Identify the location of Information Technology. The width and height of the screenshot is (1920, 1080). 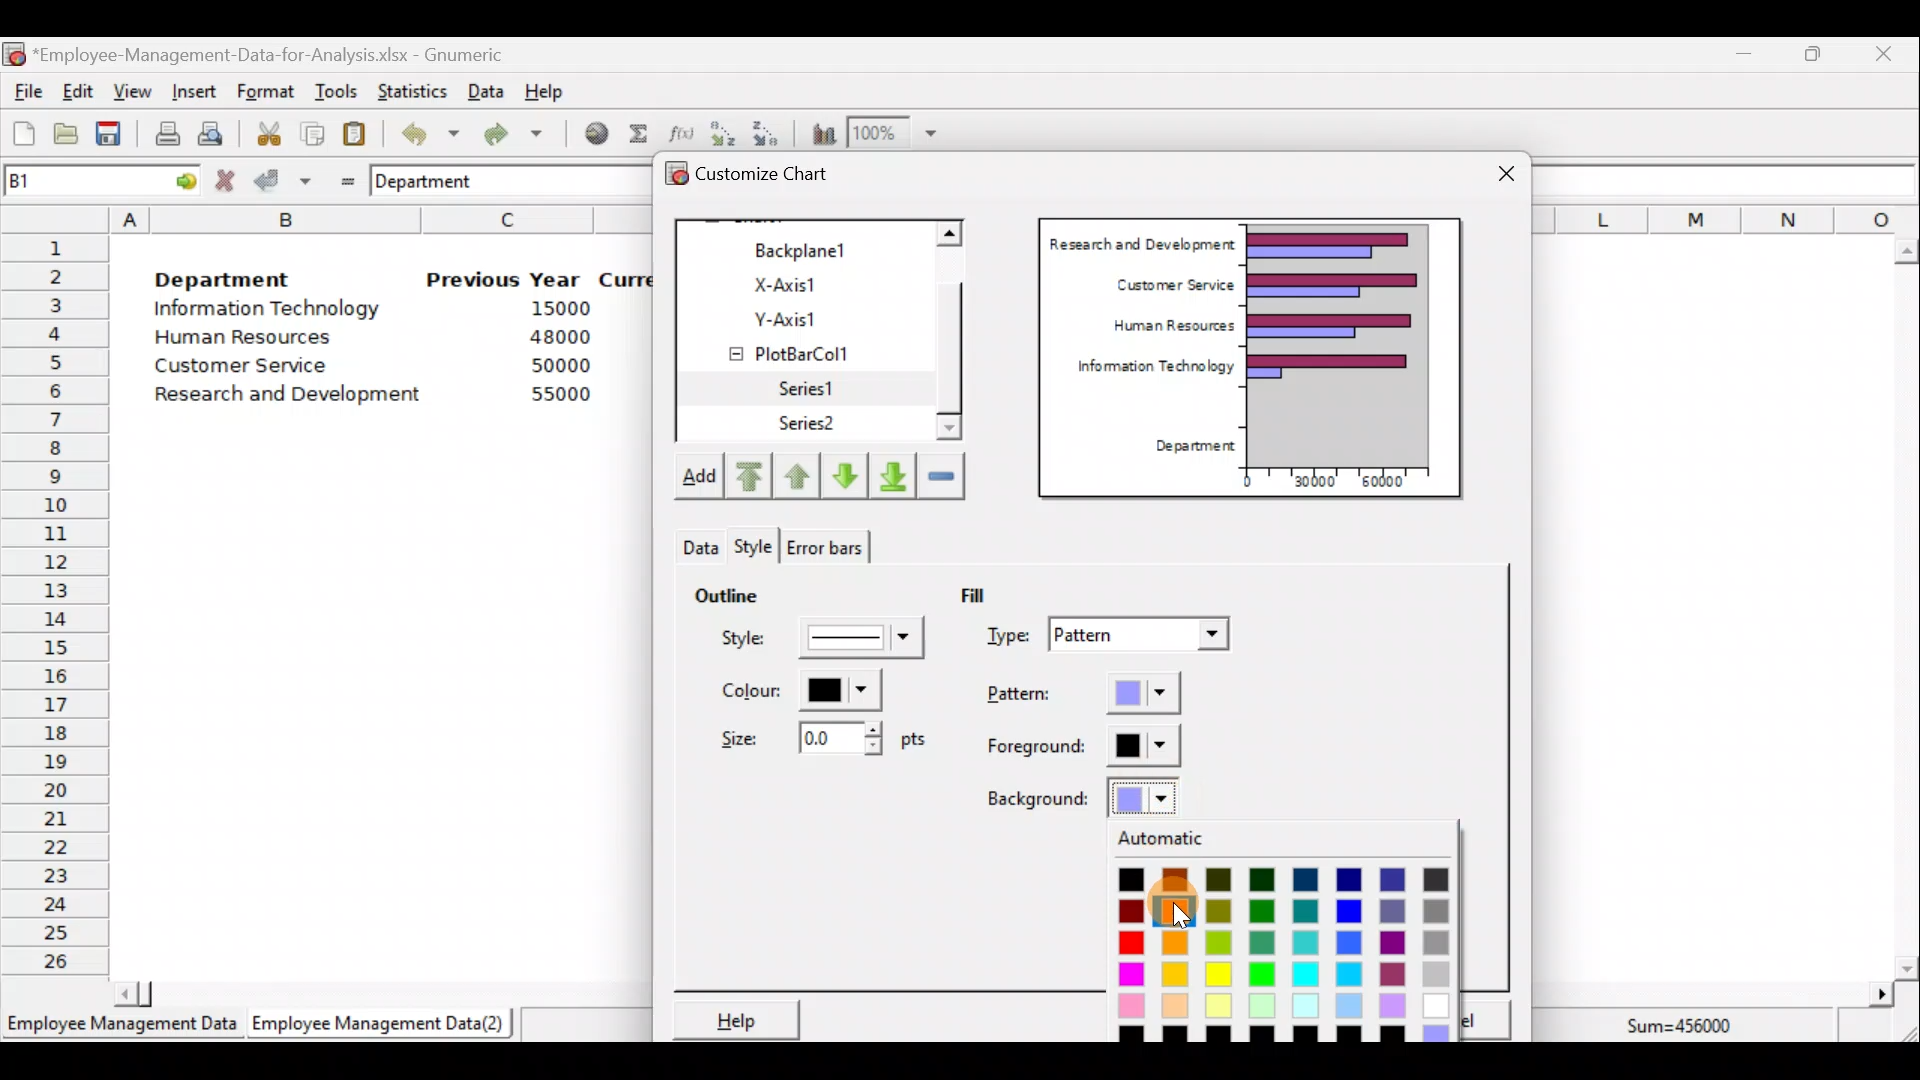
(1146, 371).